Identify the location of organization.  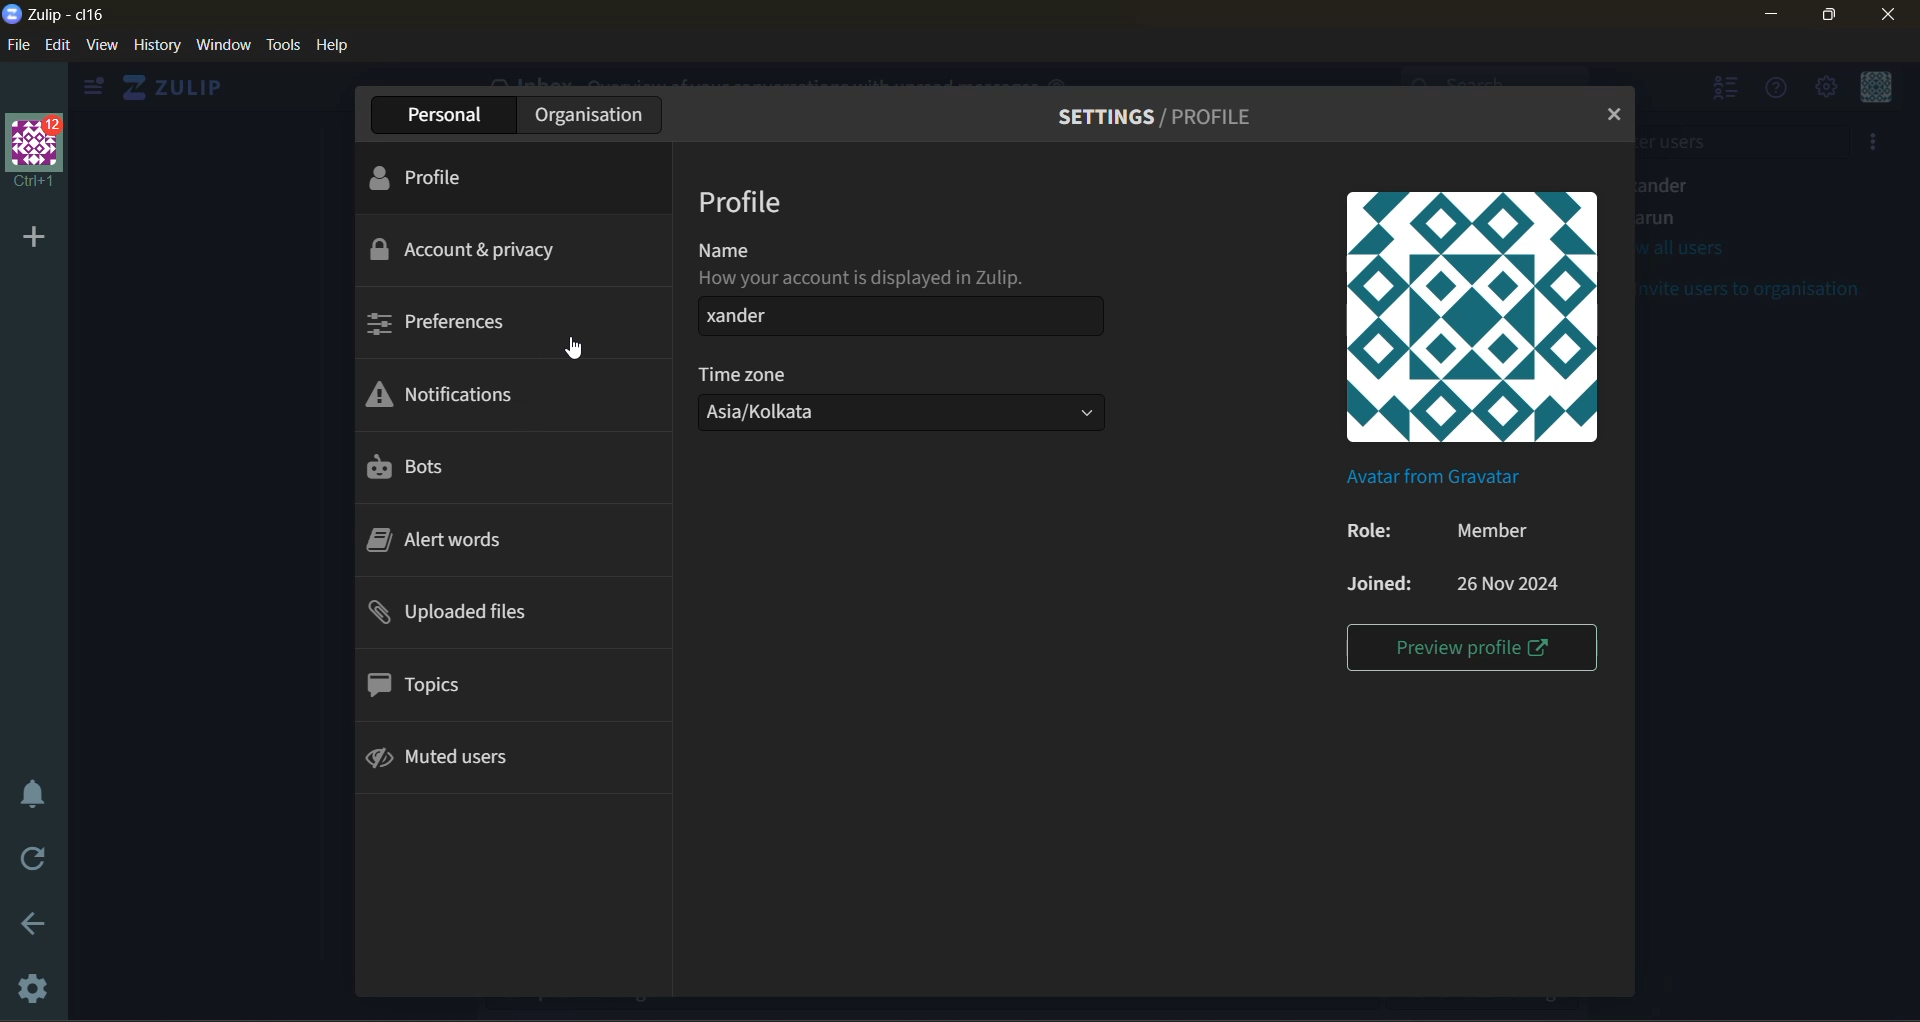
(594, 113).